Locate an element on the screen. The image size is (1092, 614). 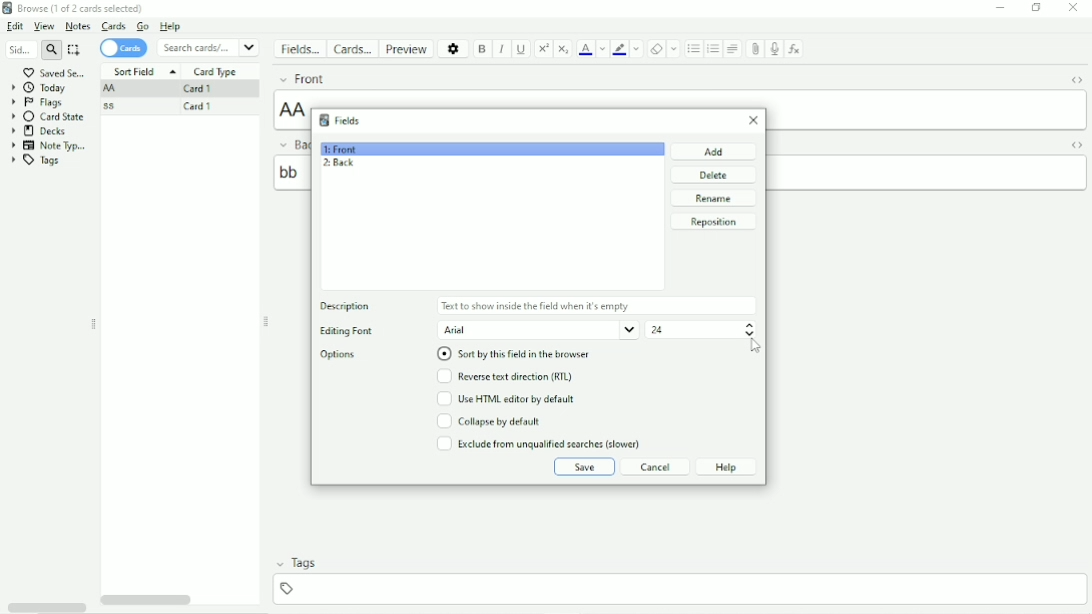
Input tags is located at coordinates (678, 589).